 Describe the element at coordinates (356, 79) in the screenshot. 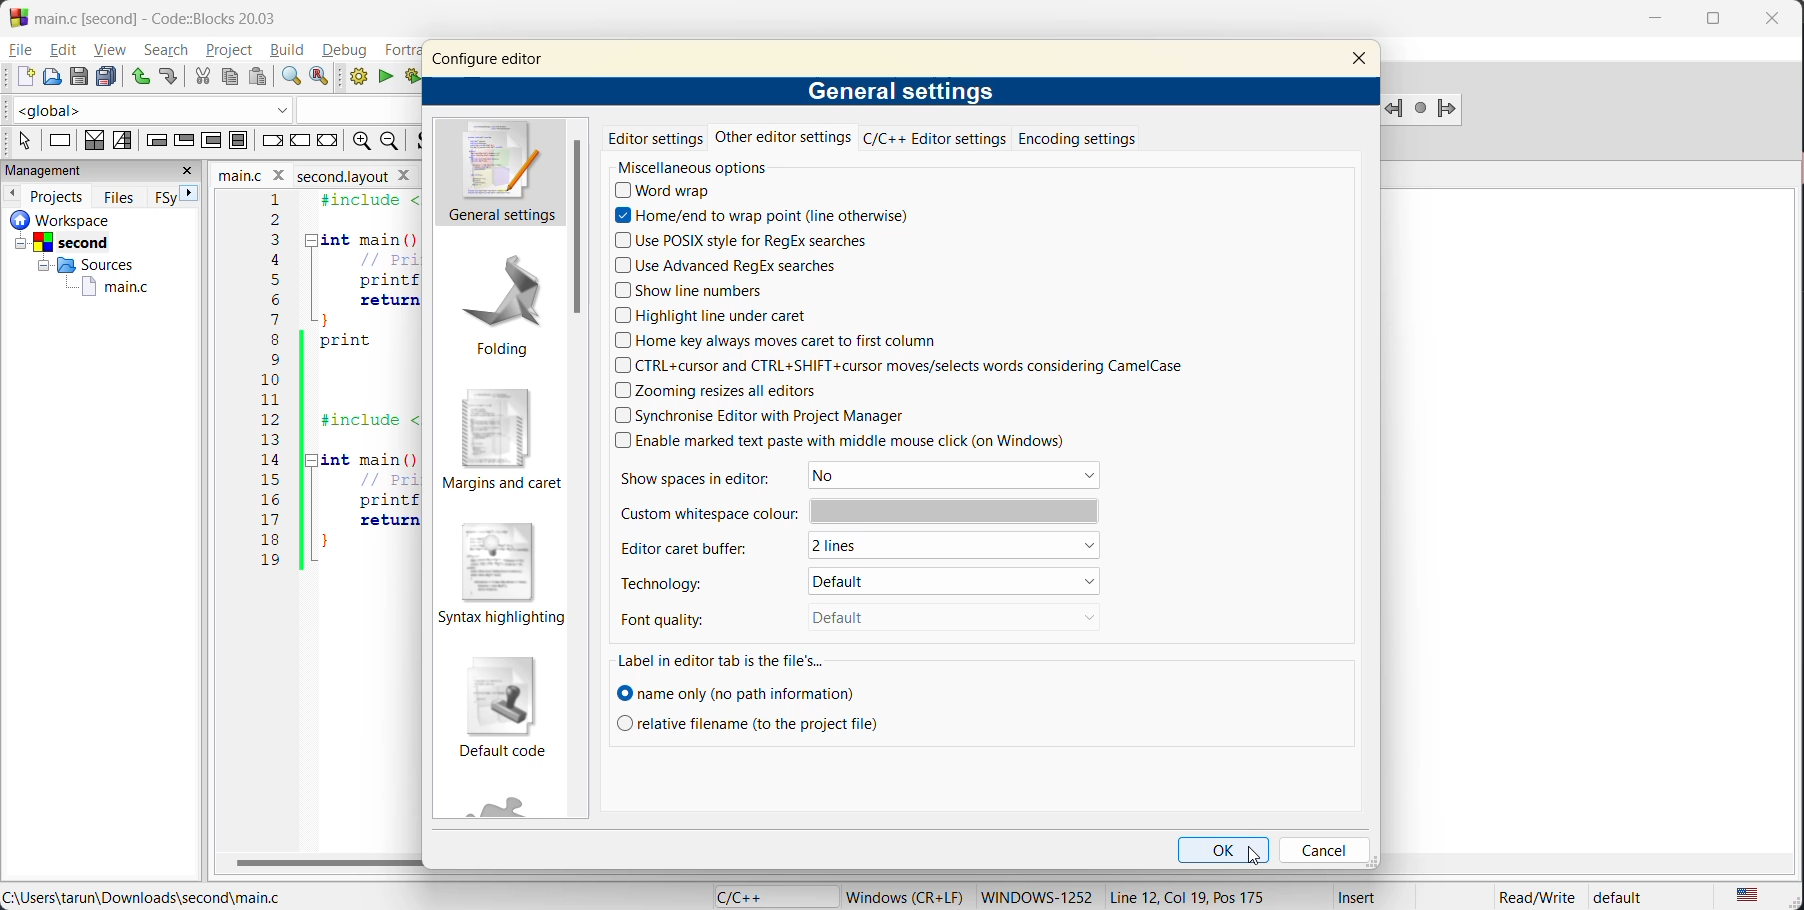

I see `build` at that location.